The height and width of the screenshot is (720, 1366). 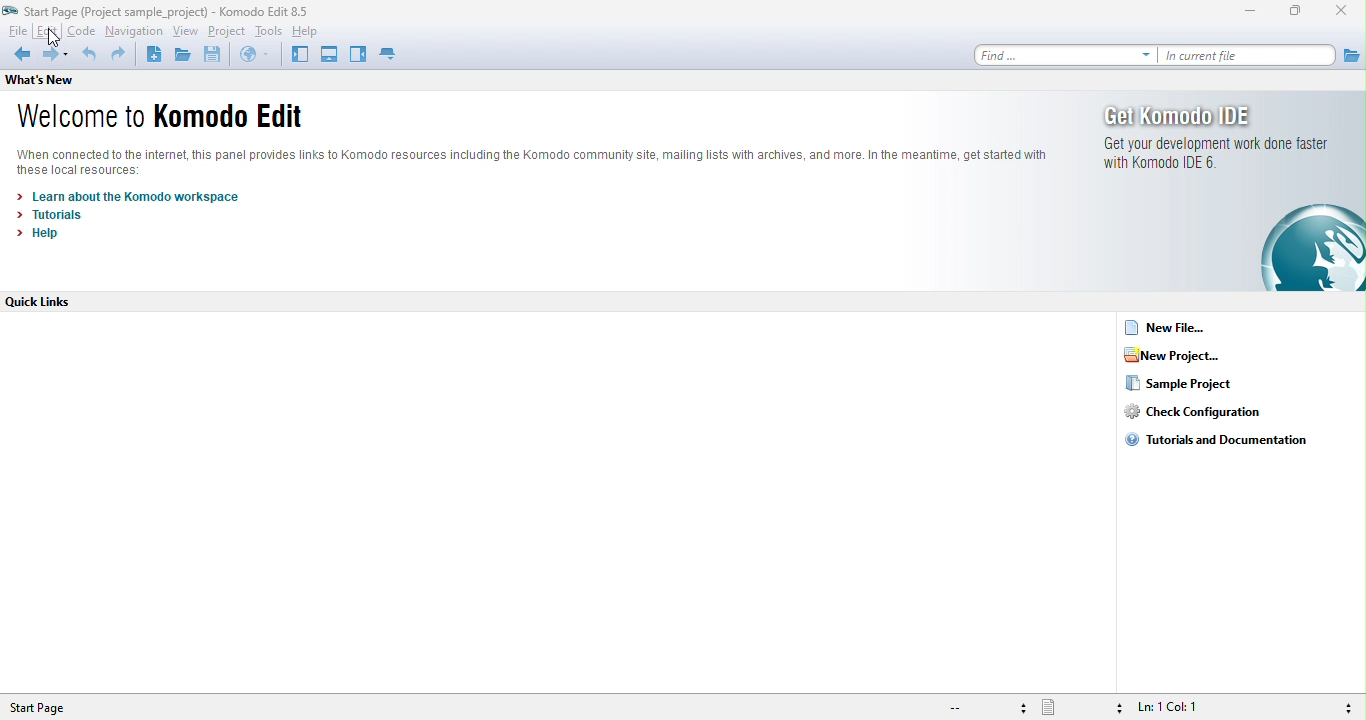 What do you see at coordinates (44, 81) in the screenshot?
I see `what's new` at bounding box center [44, 81].